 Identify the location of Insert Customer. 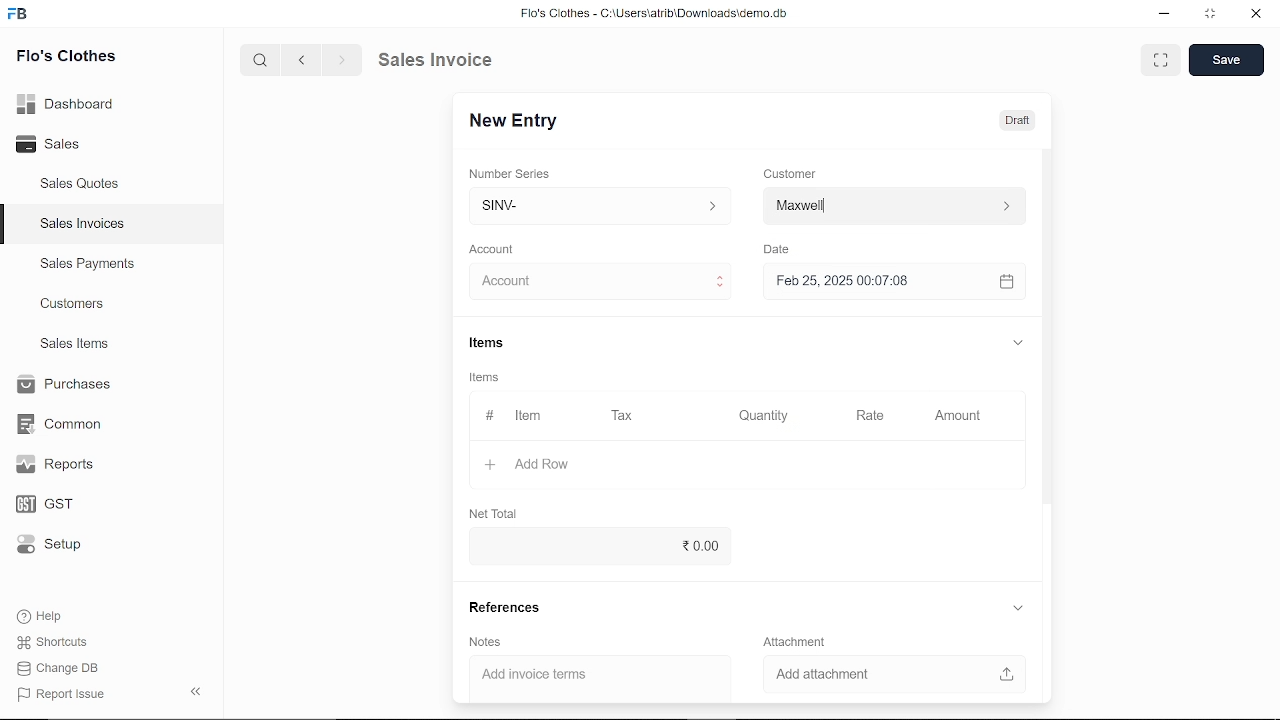
(890, 206).